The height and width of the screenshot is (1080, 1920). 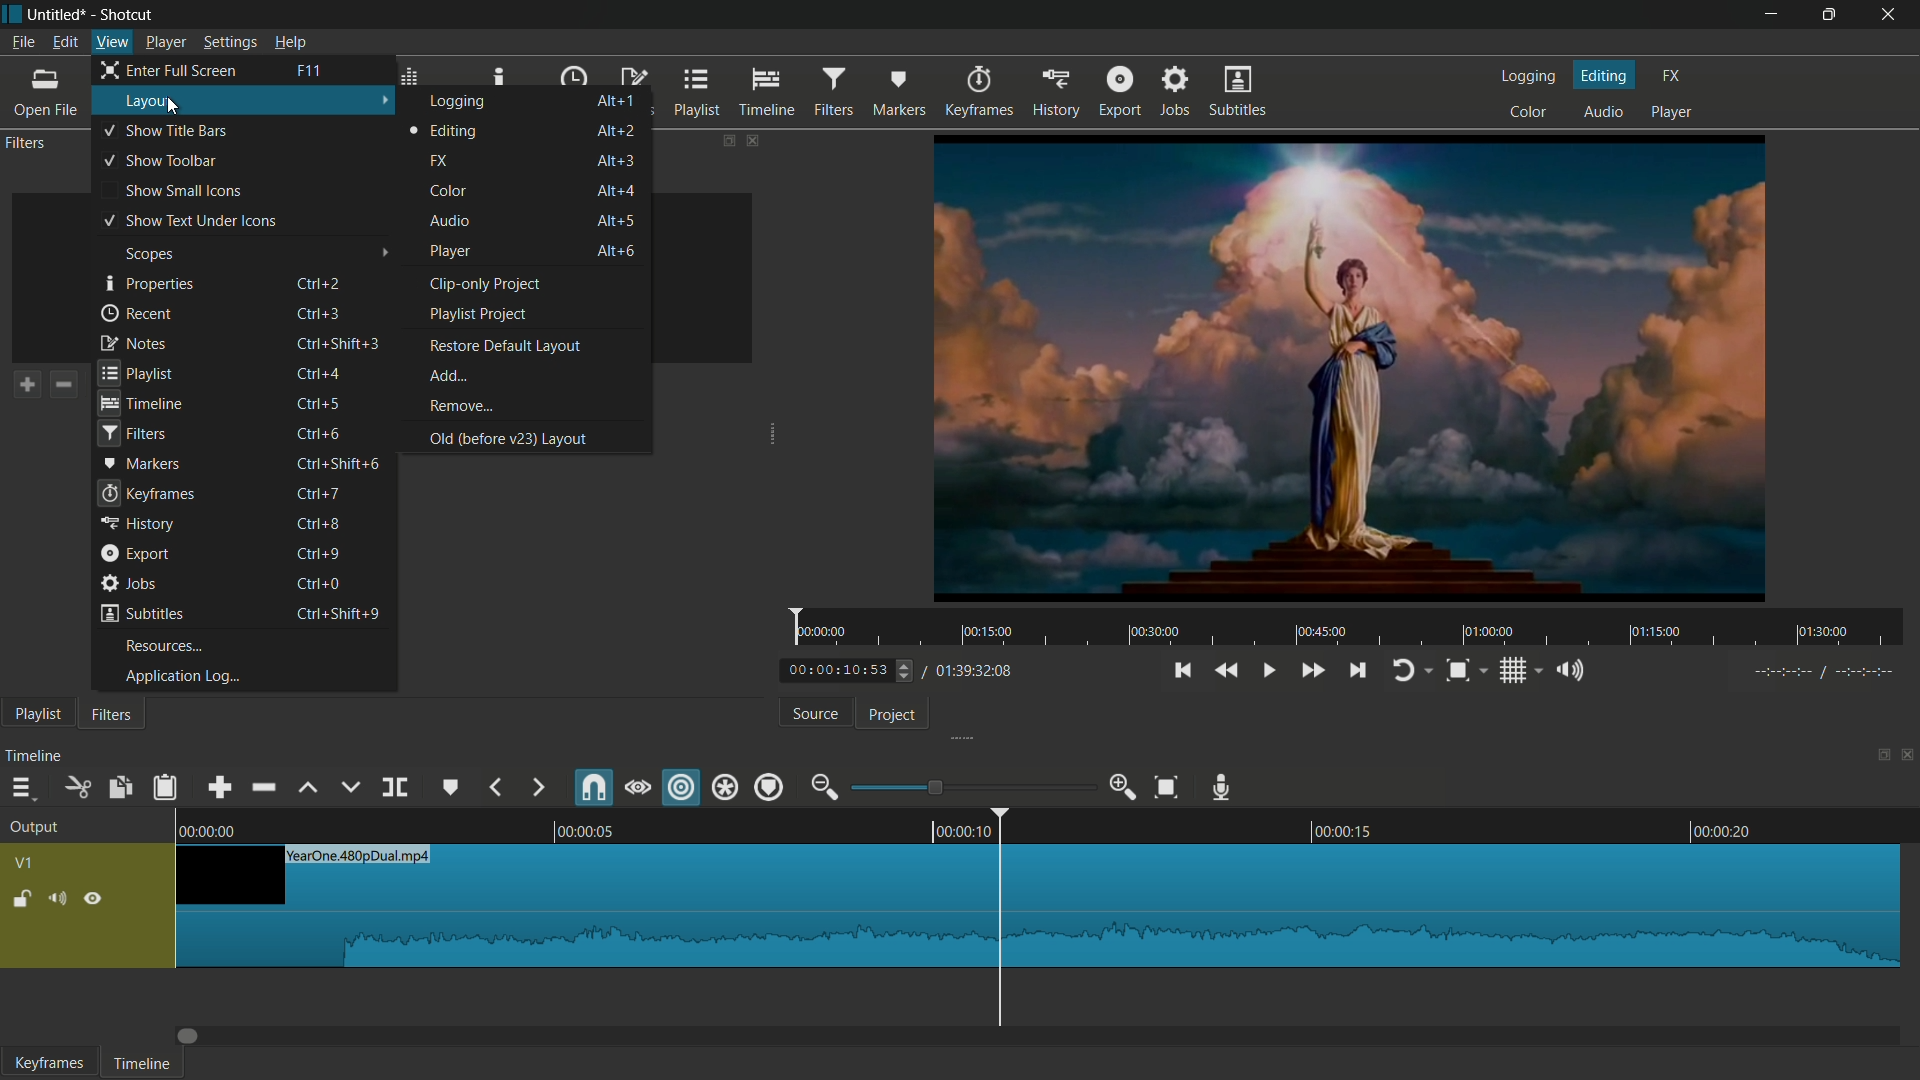 What do you see at coordinates (1908, 754) in the screenshot?
I see `close timeline` at bounding box center [1908, 754].